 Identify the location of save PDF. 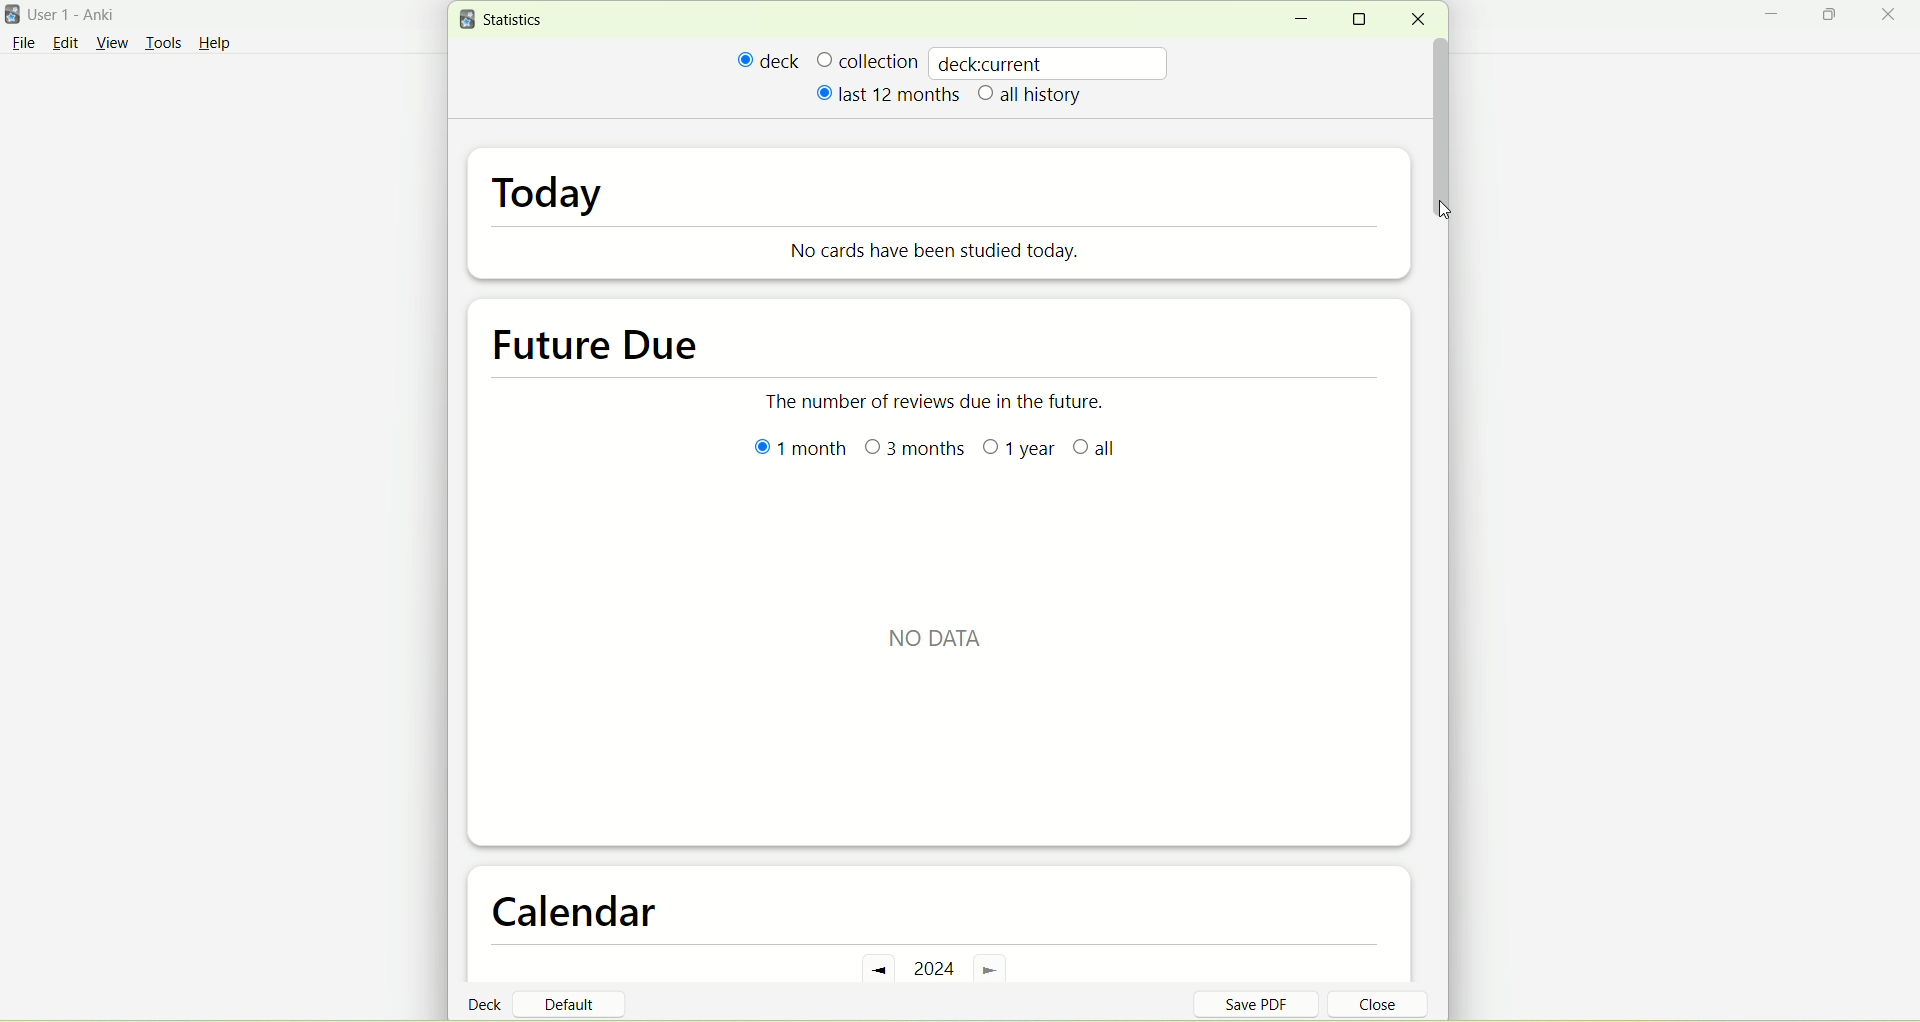
(1268, 1003).